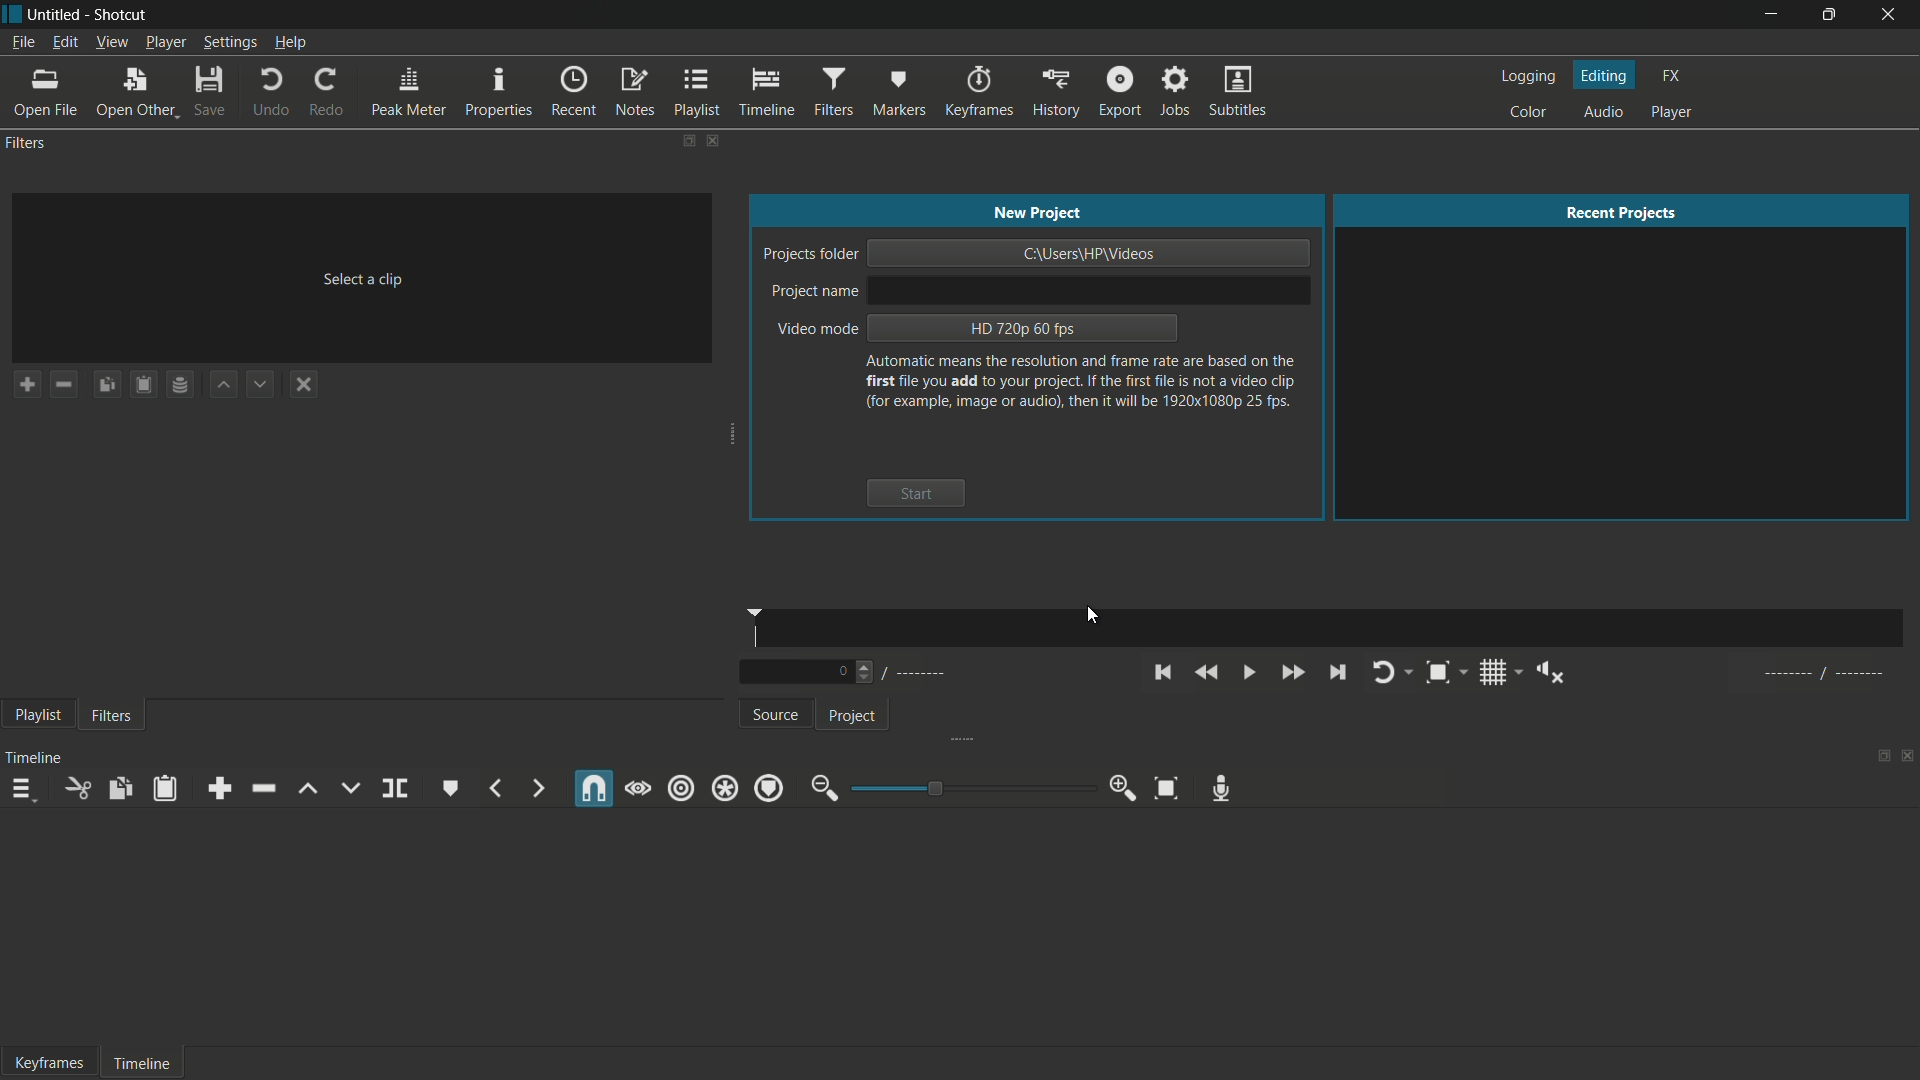  Describe the element at coordinates (349, 788) in the screenshot. I see `overwrite` at that location.